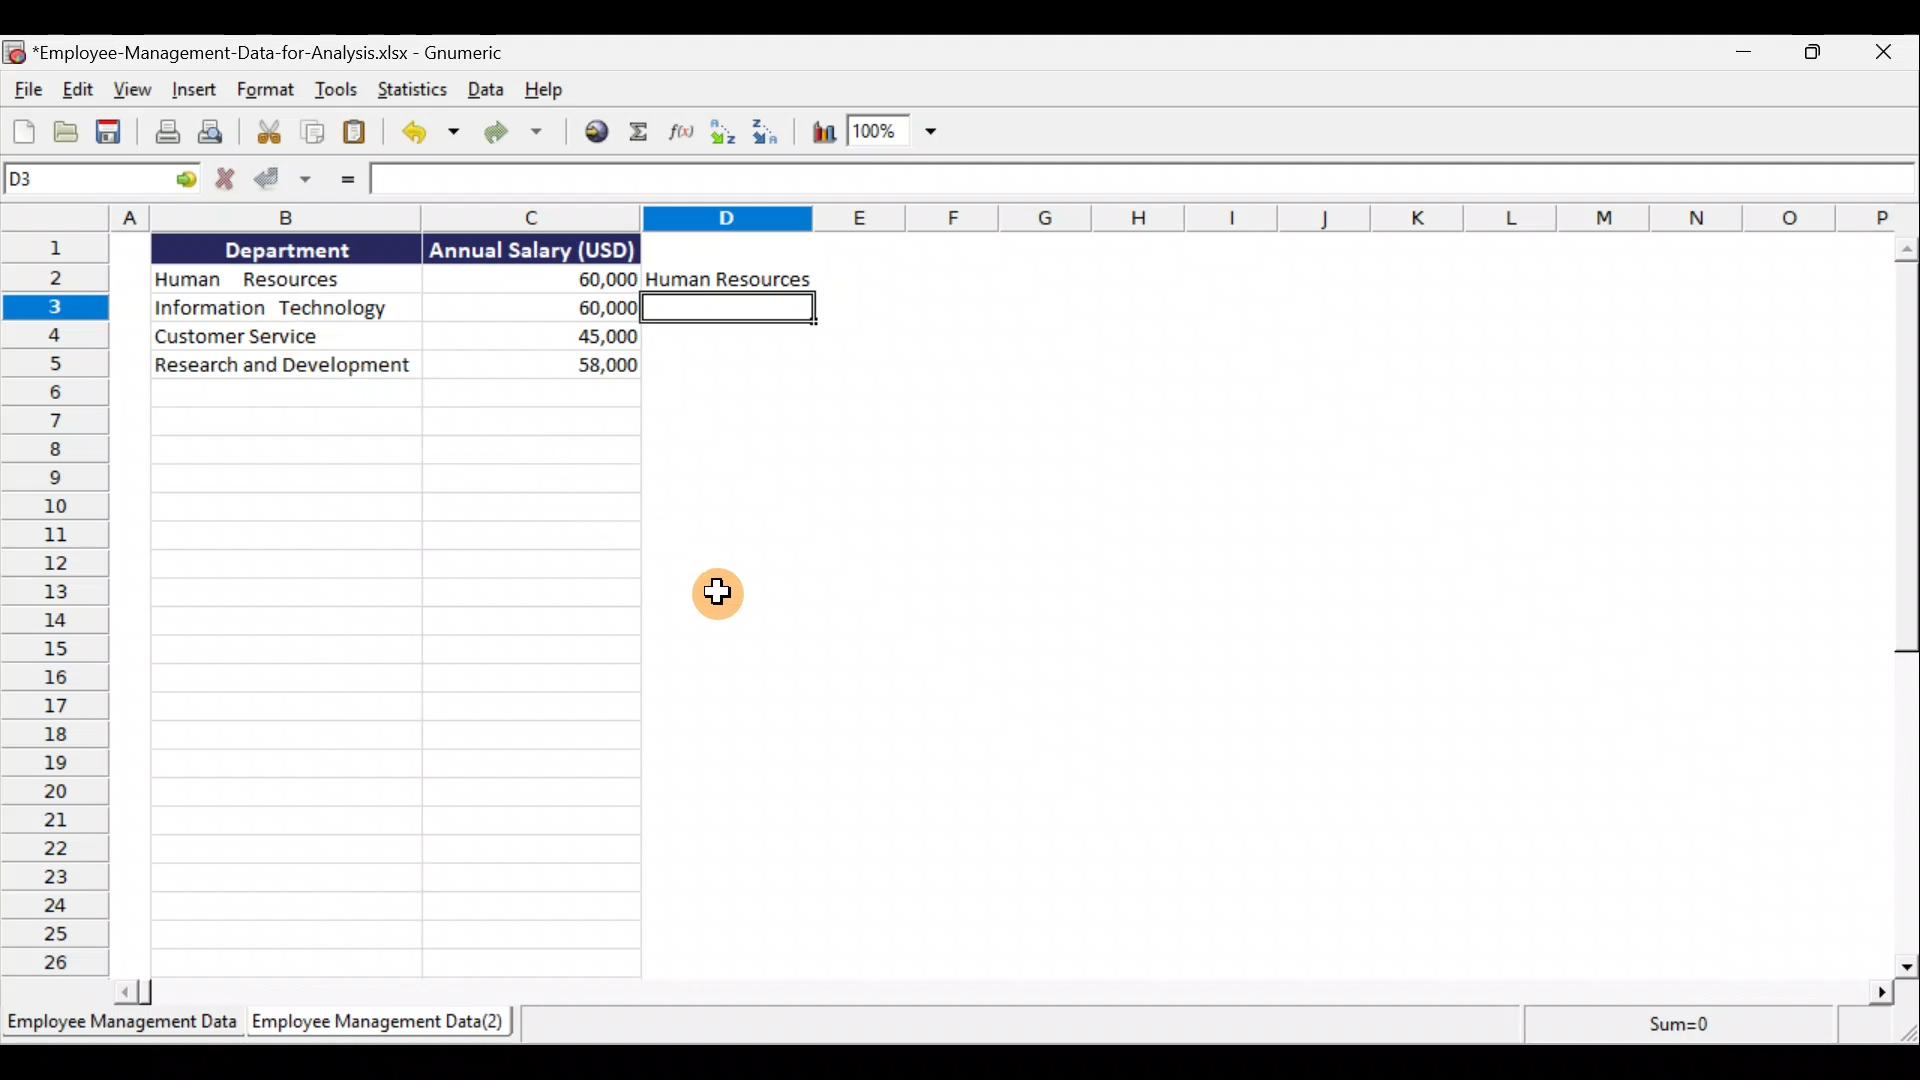 The height and width of the screenshot is (1080, 1920). What do you see at coordinates (289, 49) in the screenshot?
I see `Document name` at bounding box center [289, 49].